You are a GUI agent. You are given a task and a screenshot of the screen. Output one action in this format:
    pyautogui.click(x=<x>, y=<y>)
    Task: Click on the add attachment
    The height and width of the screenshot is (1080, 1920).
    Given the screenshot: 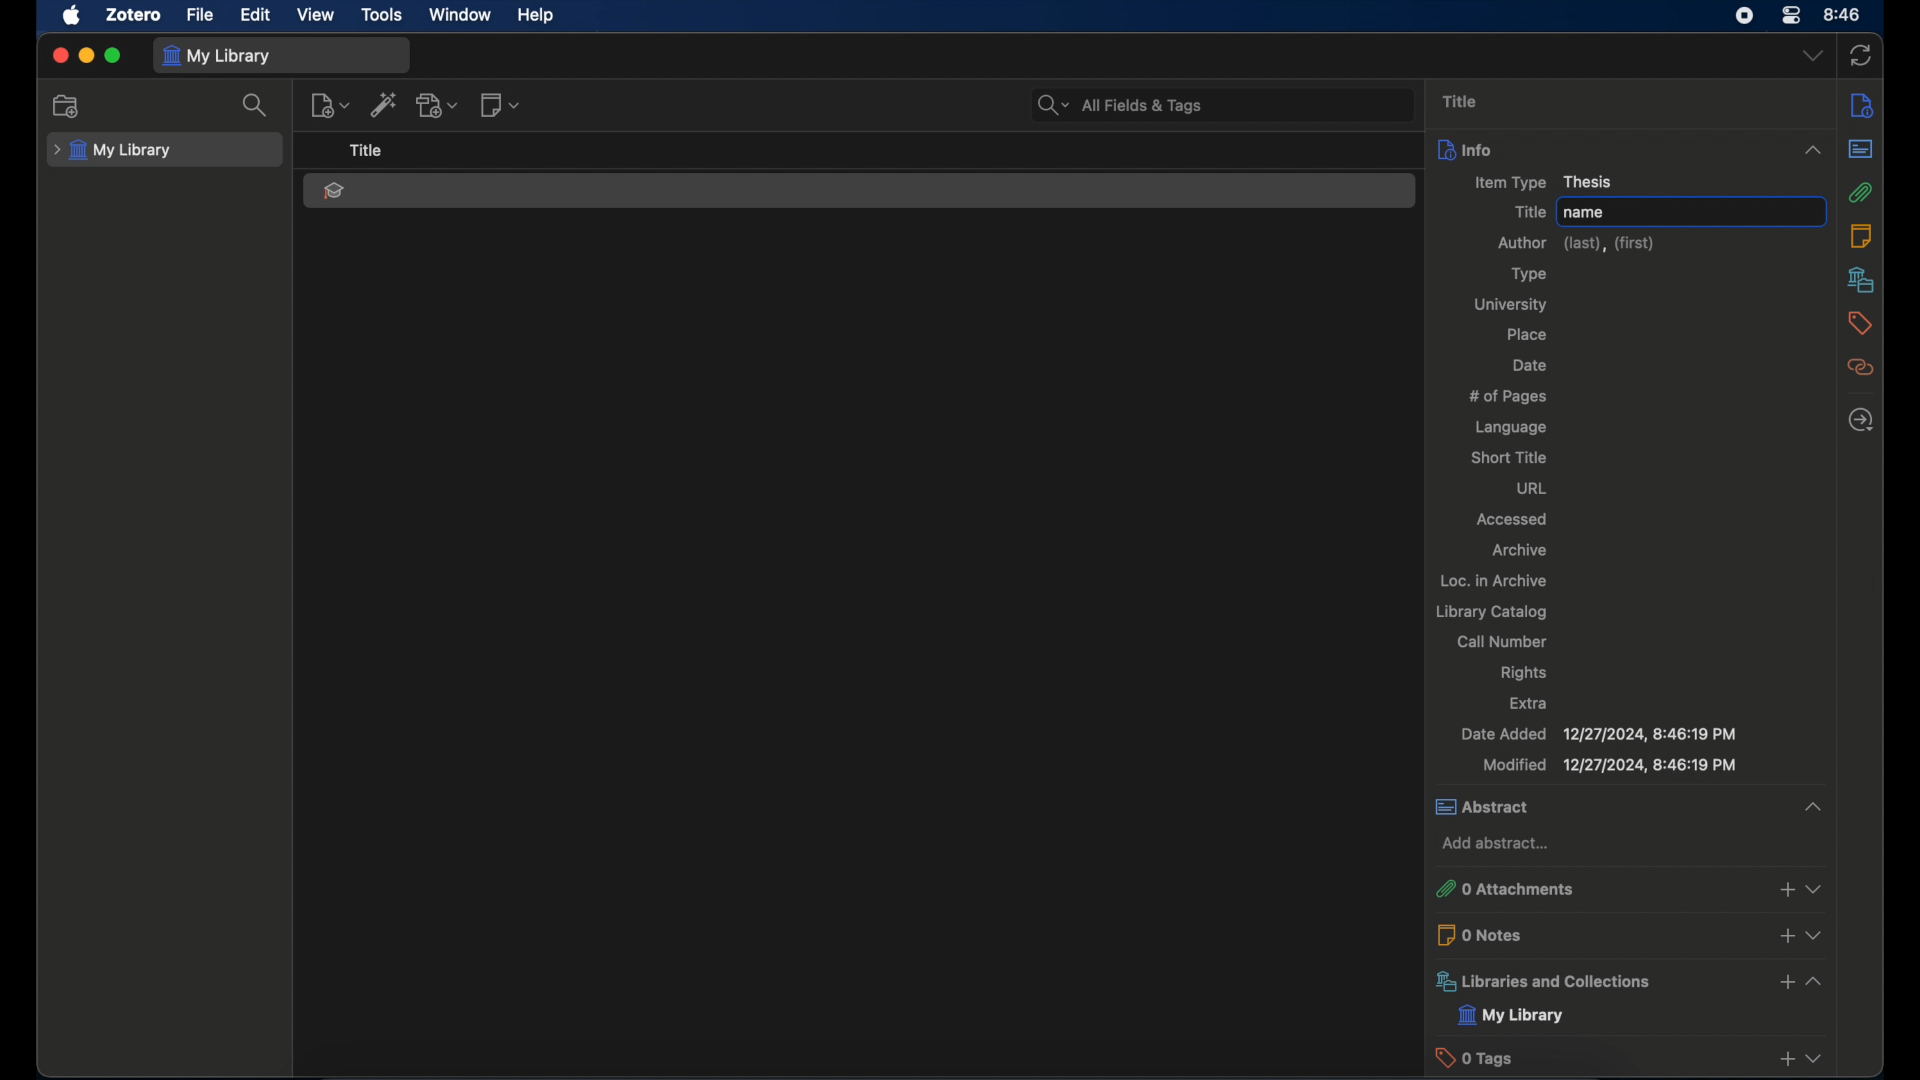 What is the action you would take?
    pyautogui.click(x=439, y=106)
    